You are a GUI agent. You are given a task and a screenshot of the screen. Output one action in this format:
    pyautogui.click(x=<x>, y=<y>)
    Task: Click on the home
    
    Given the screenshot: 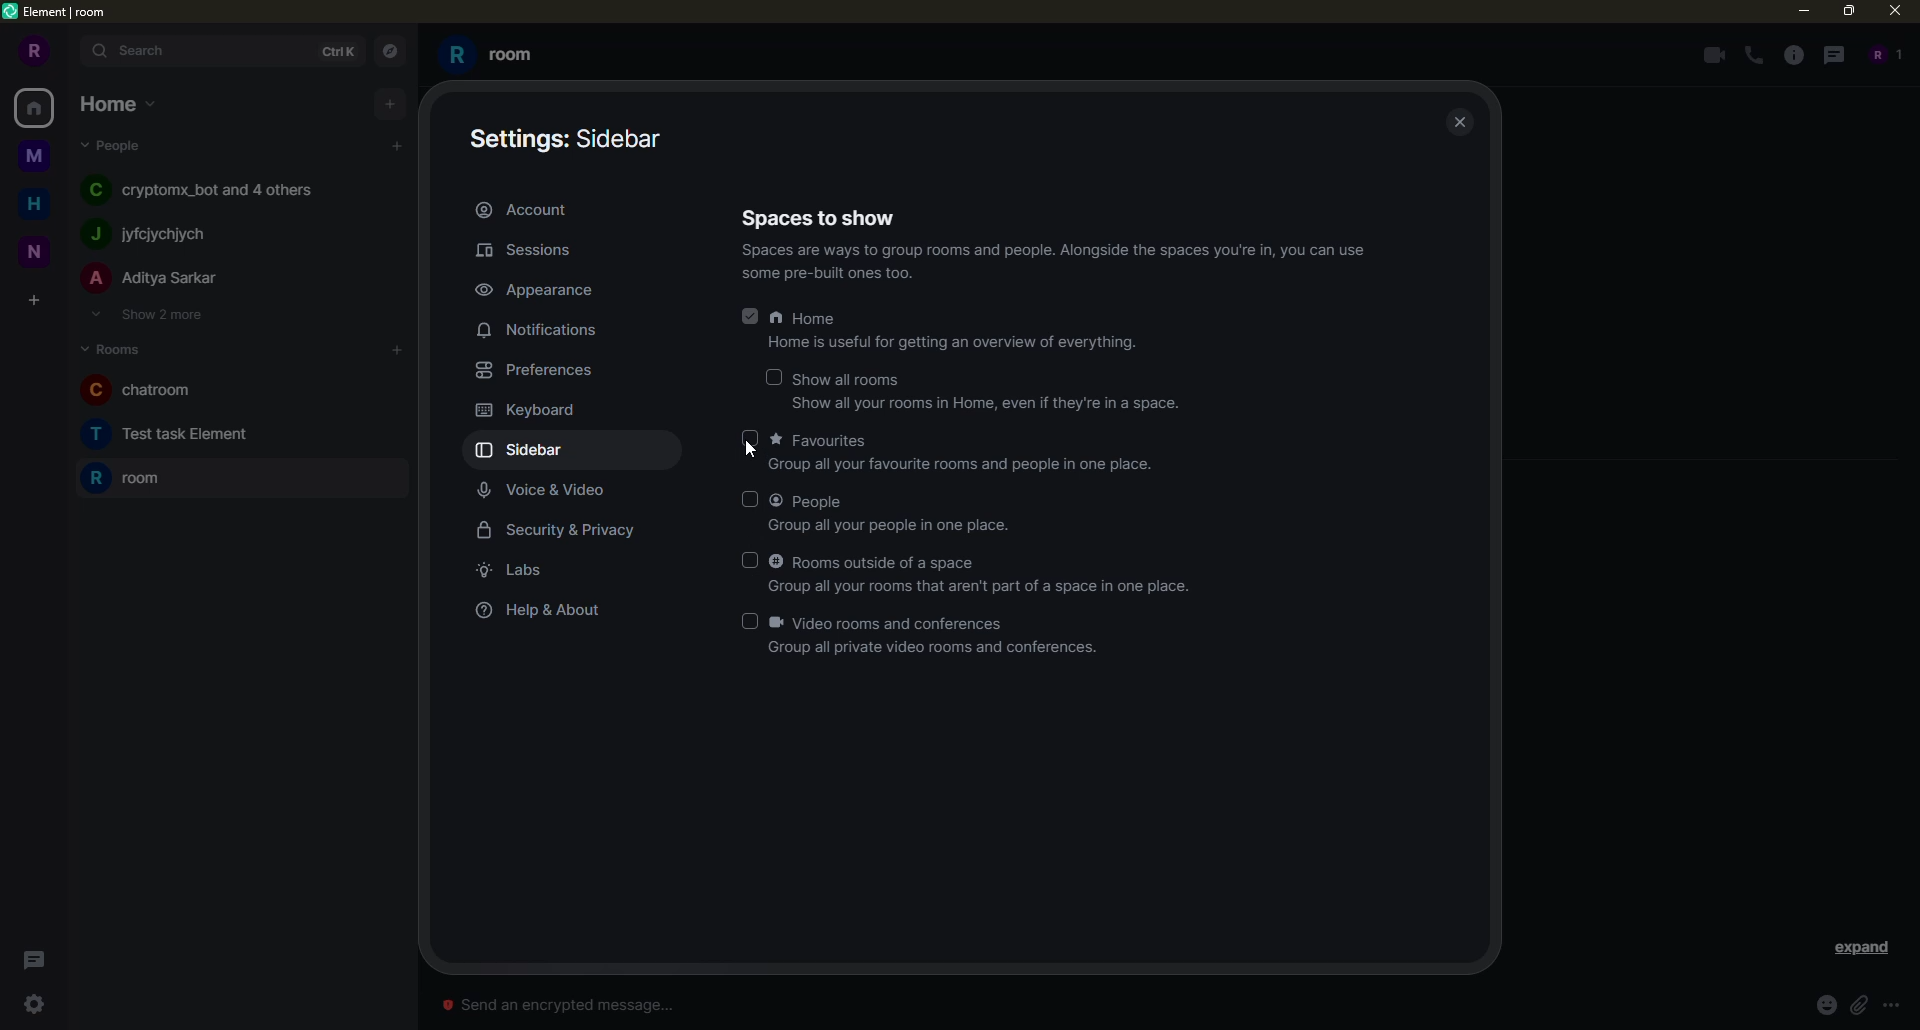 What is the action you would take?
    pyautogui.click(x=115, y=103)
    